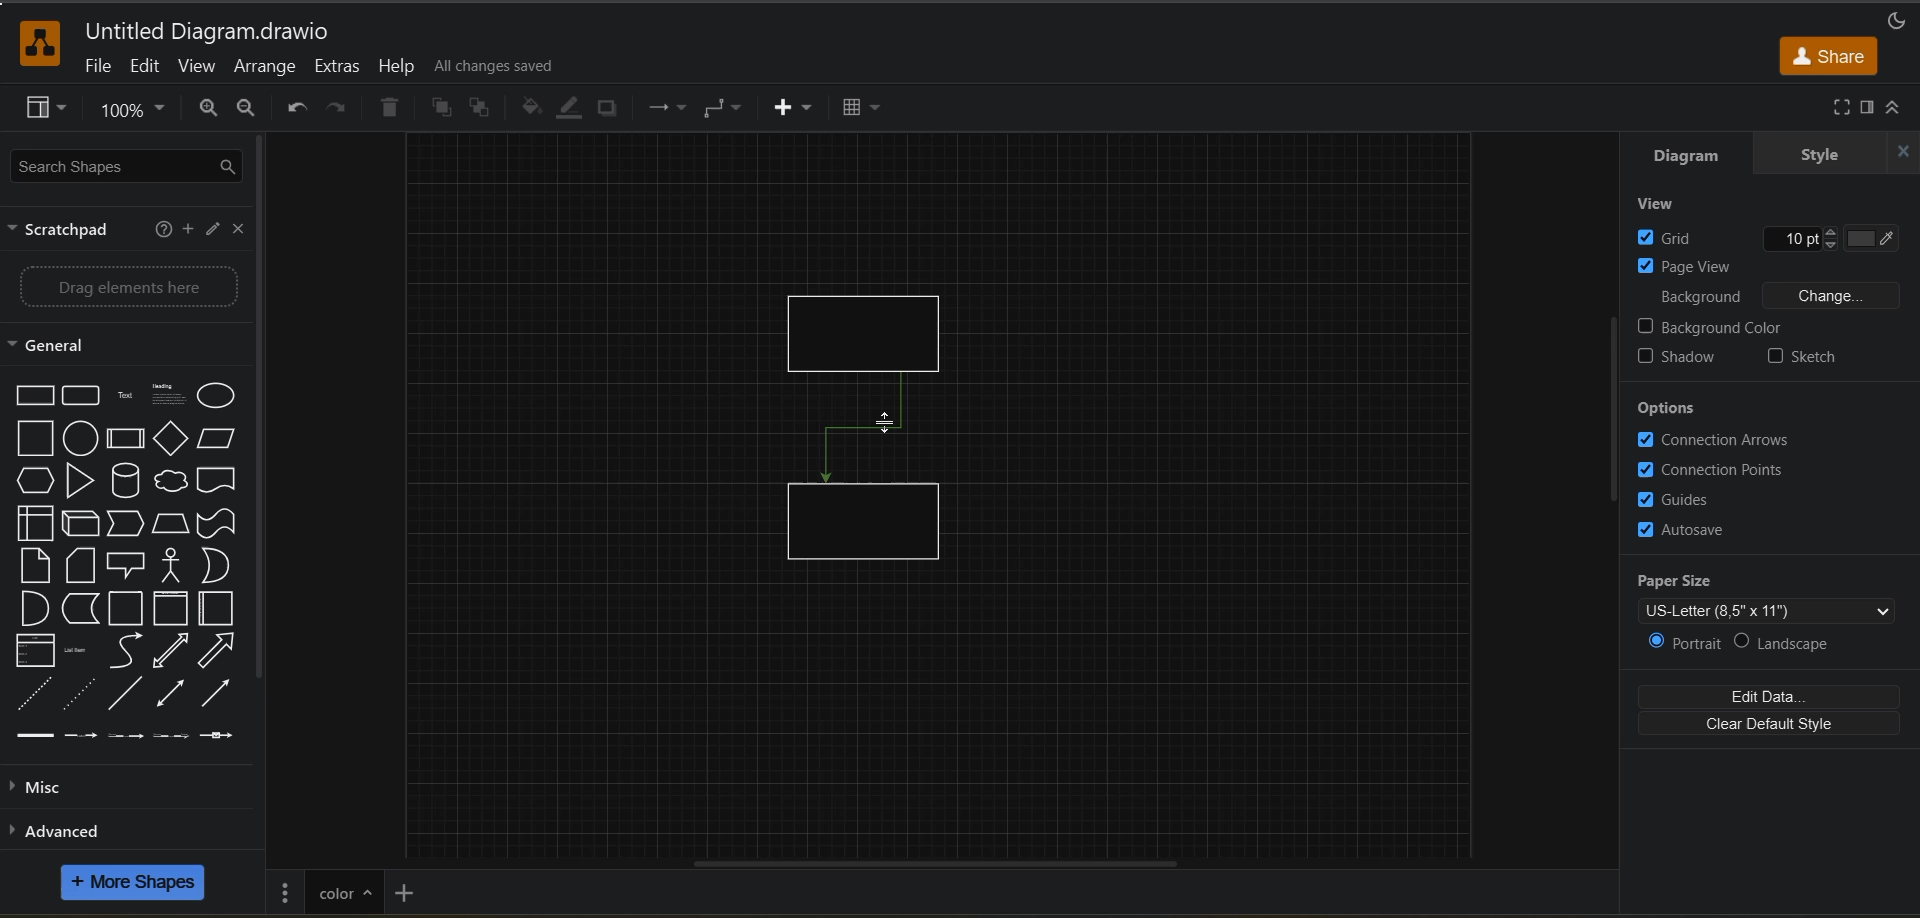  What do you see at coordinates (573, 108) in the screenshot?
I see `line color` at bounding box center [573, 108].